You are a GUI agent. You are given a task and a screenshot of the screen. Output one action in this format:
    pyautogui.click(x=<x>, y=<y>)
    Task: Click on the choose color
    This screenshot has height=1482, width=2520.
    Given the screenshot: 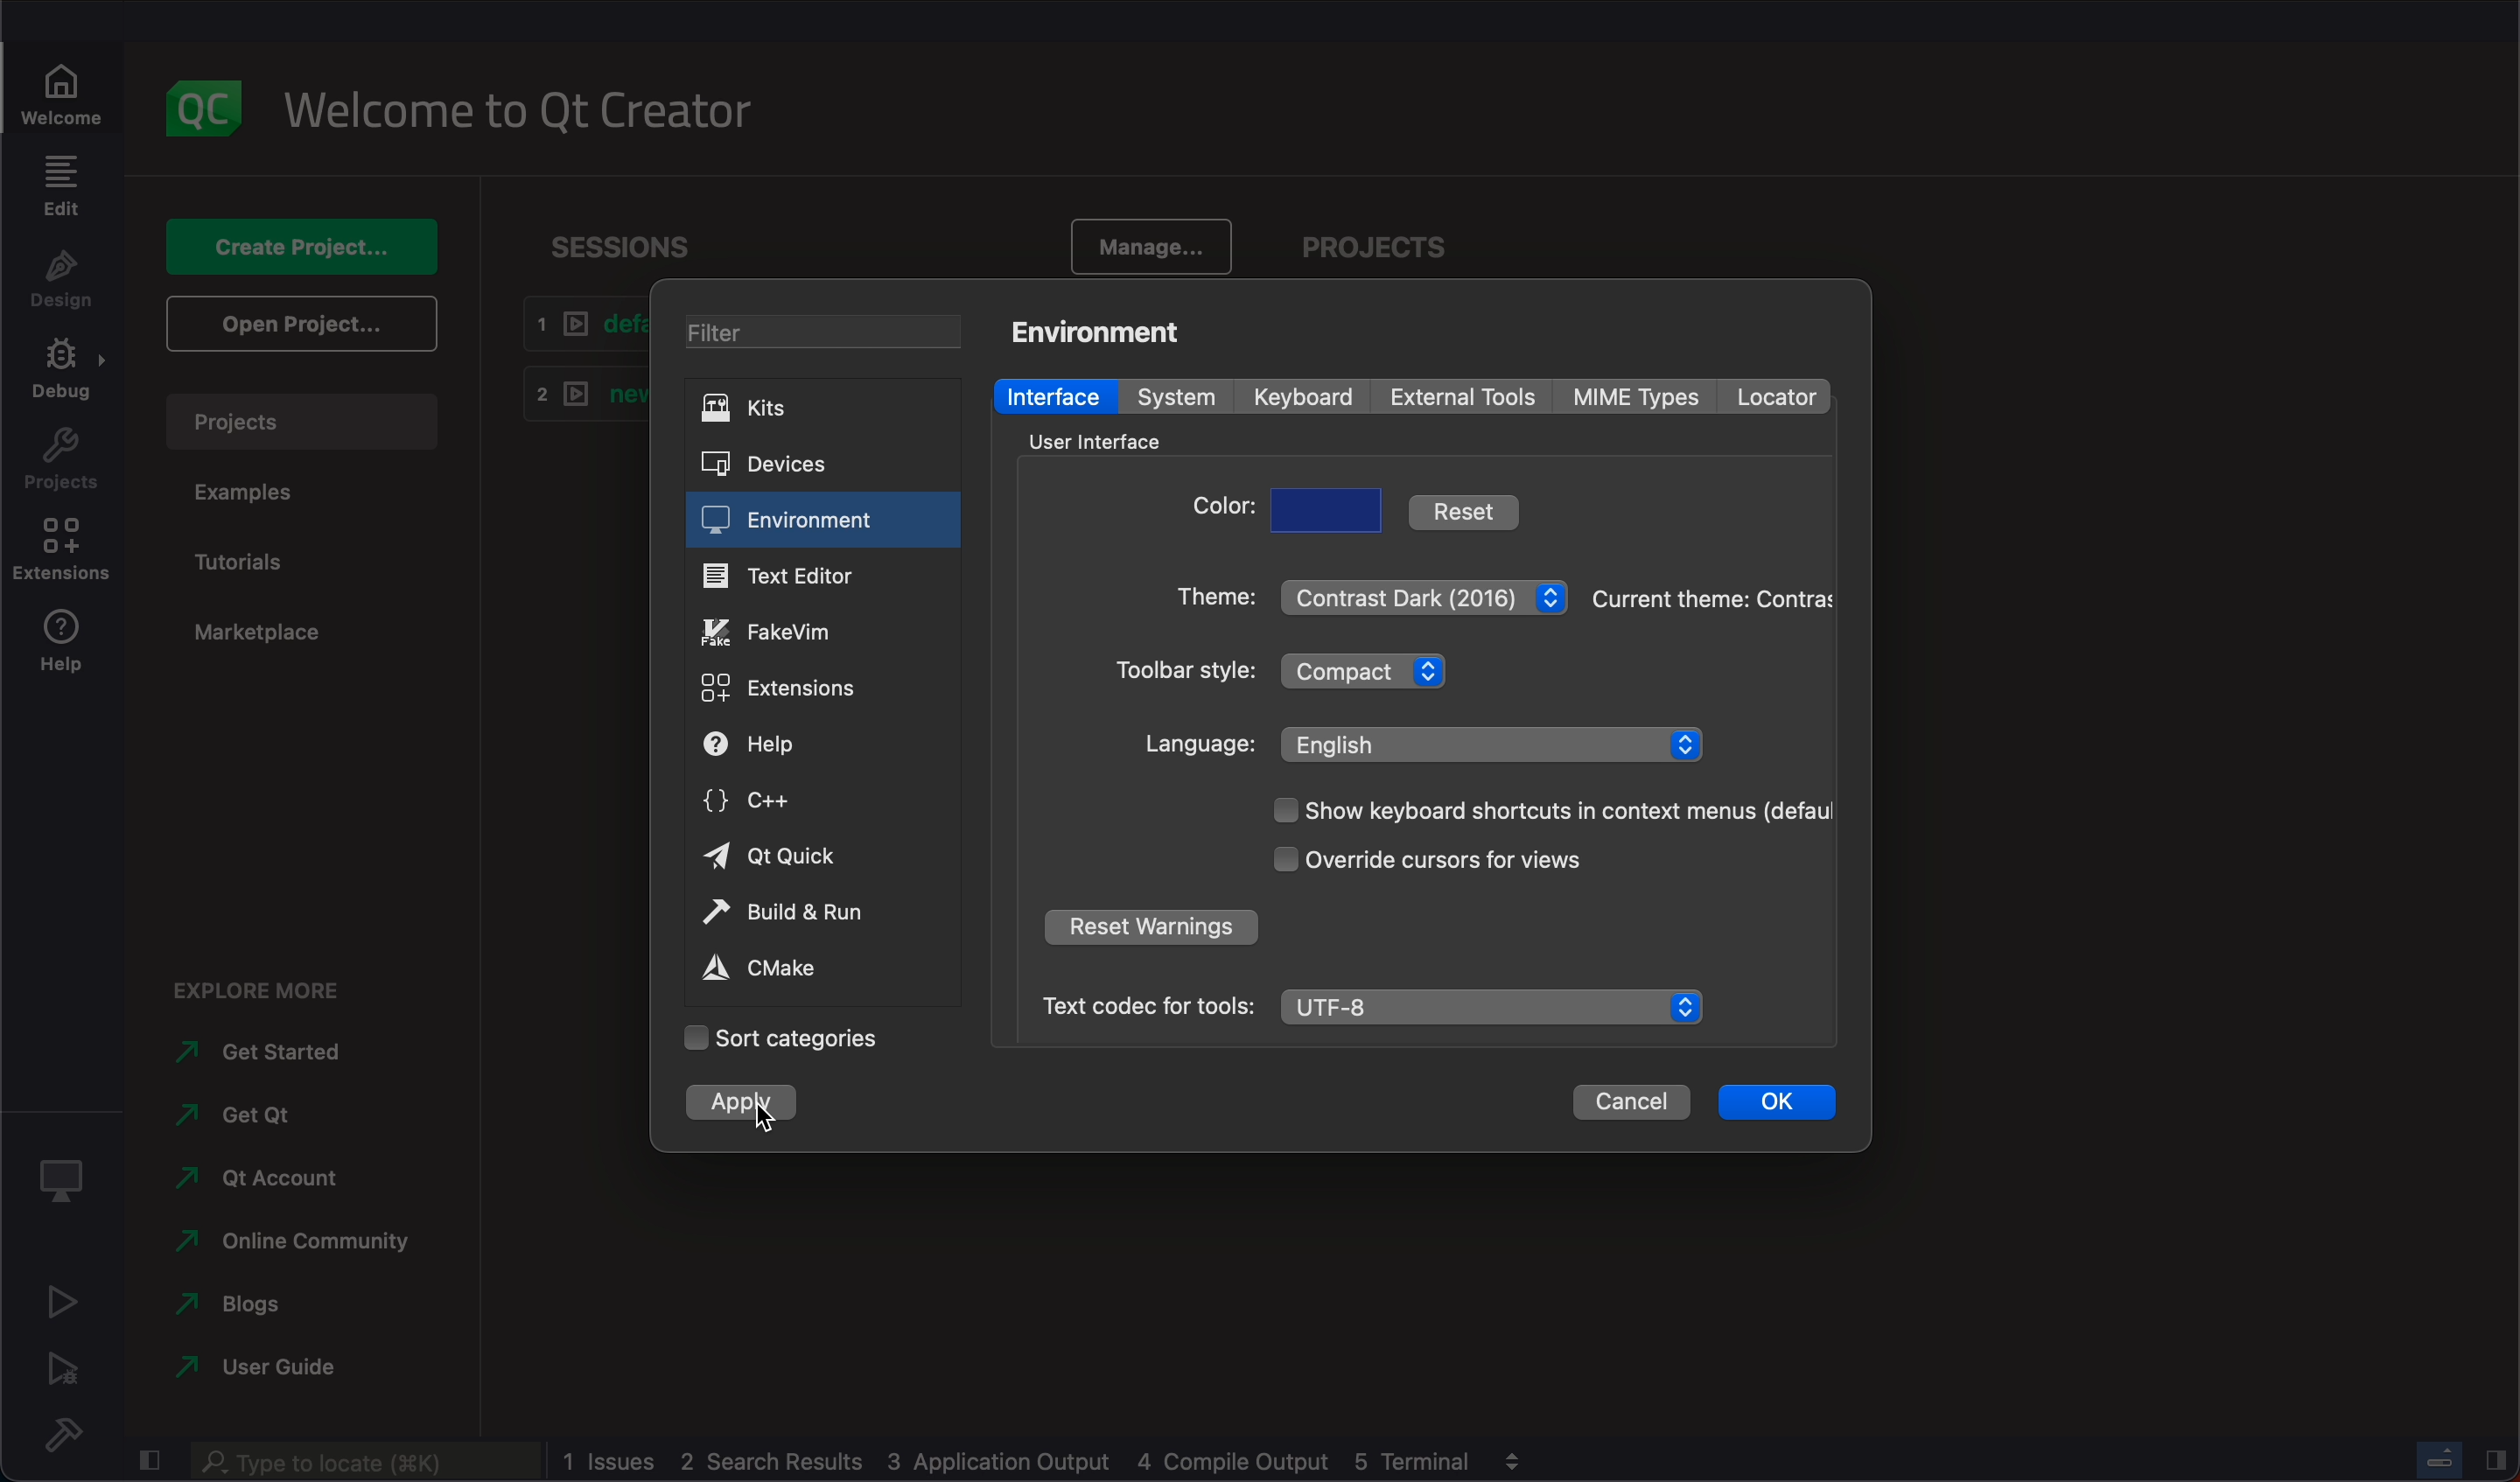 What is the action you would take?
    pyautogui.click(x=1329, y=510)
    